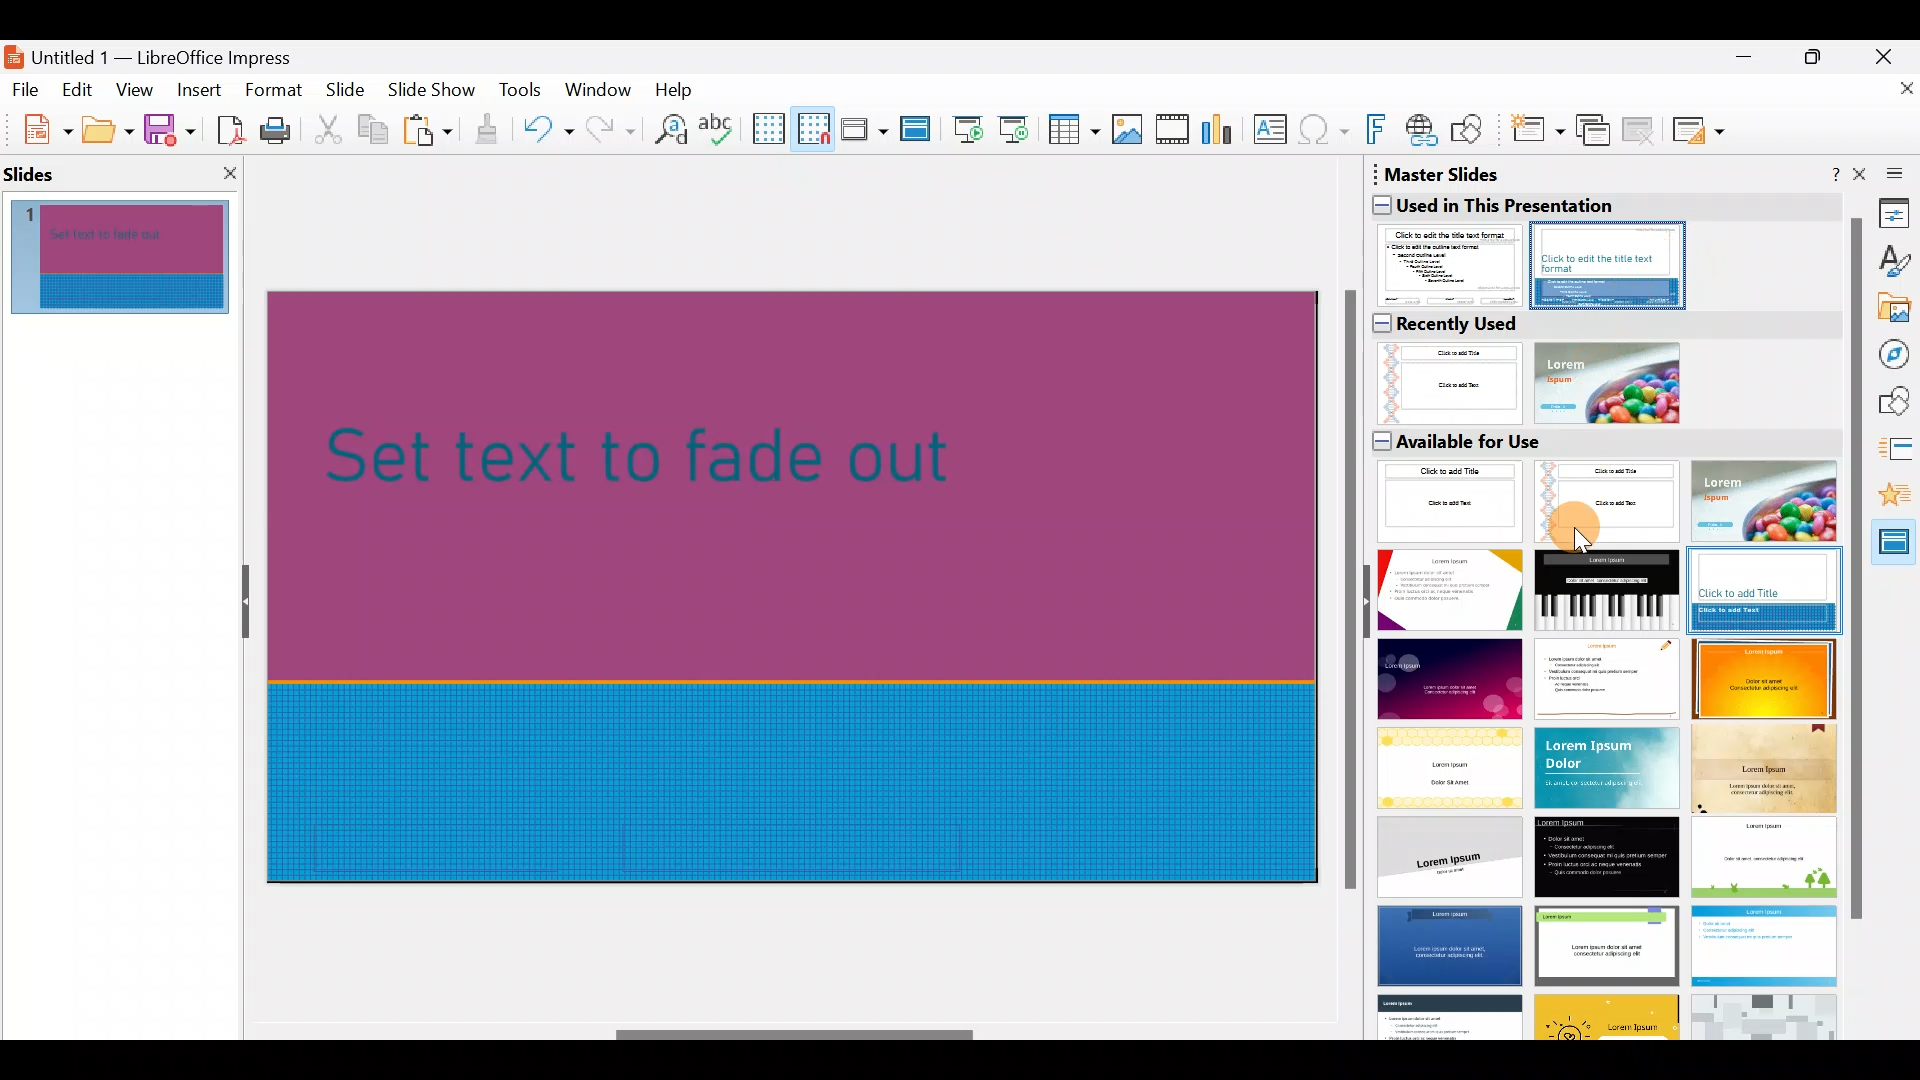  What do you see at coordinates (1642, 129) in the screenshot?
I see `Delete slide` at bounding box center [1642, 129].